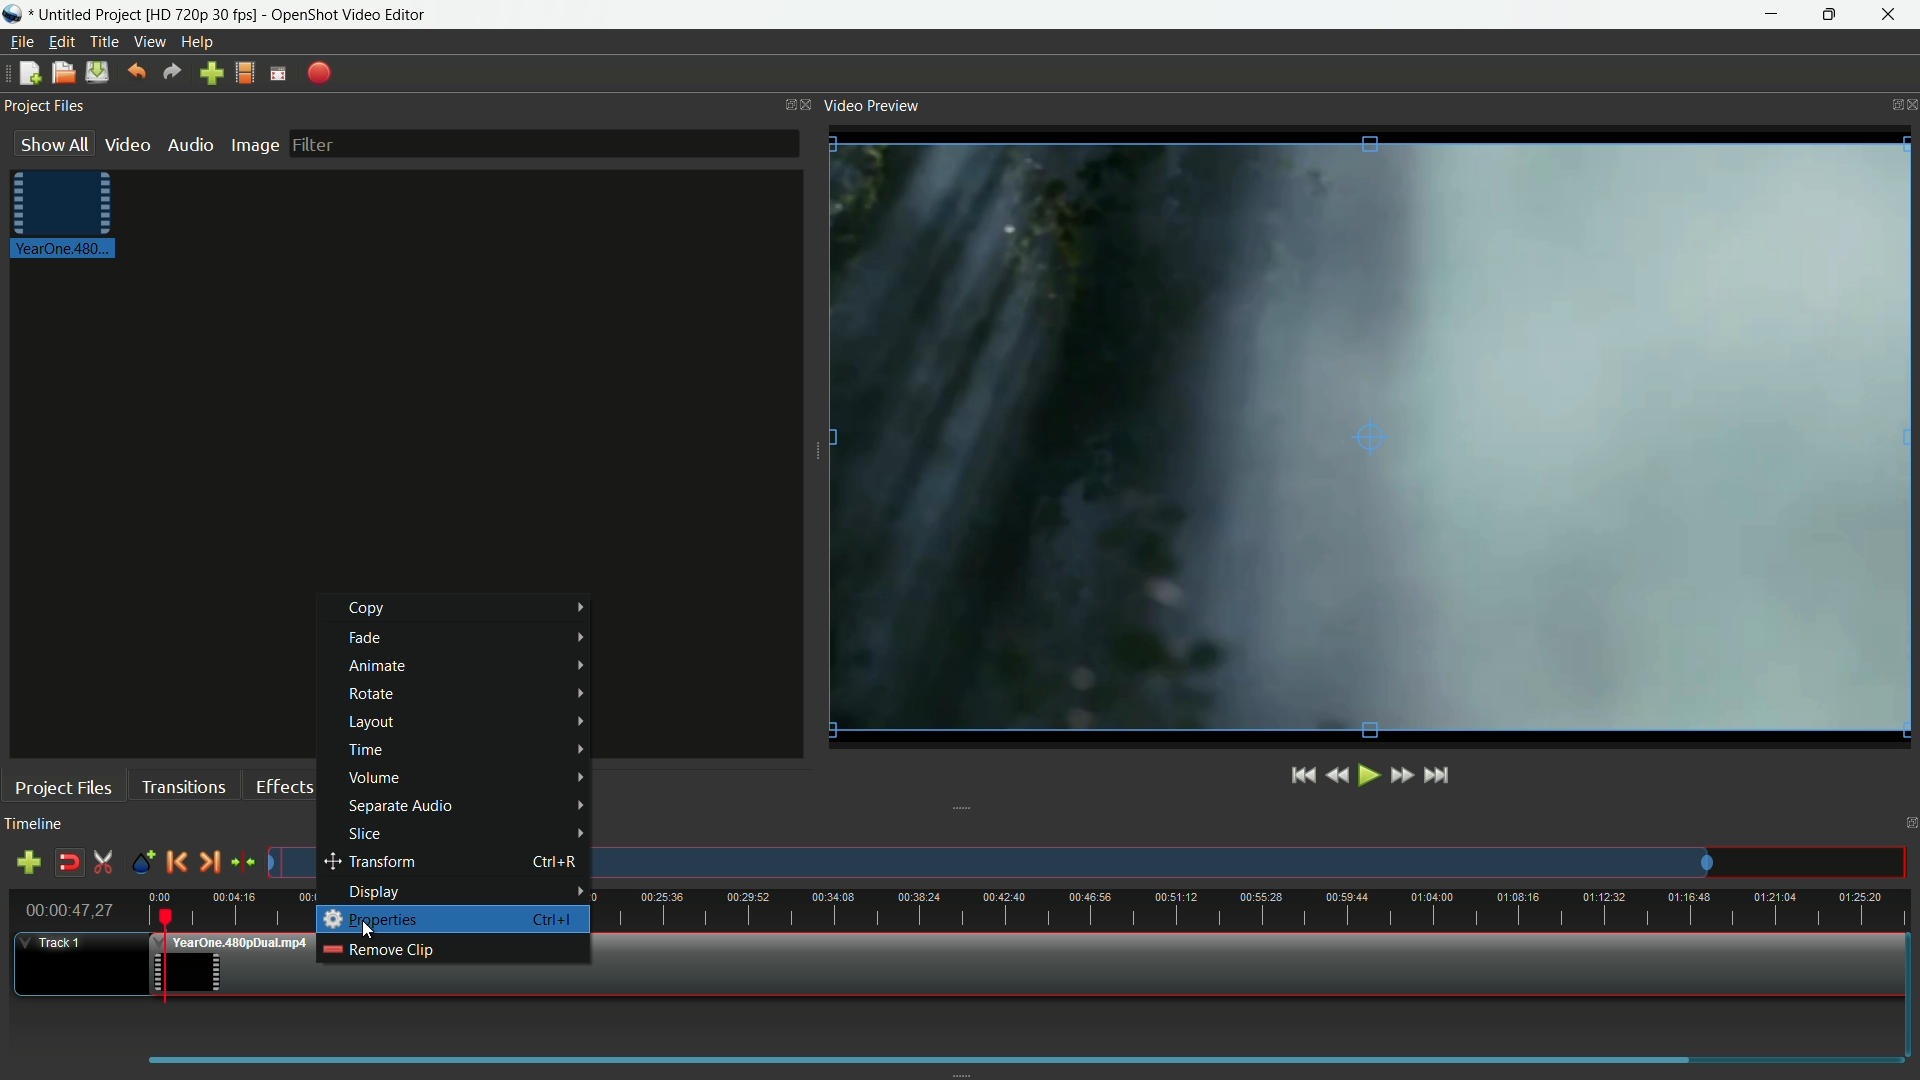 Image resolution: width=1920 pixels, height=1080 pixels. What do you see at coordinates (1301, 777) in the screenshot?
I see `jump to start` at bounding box center [1301, 777].